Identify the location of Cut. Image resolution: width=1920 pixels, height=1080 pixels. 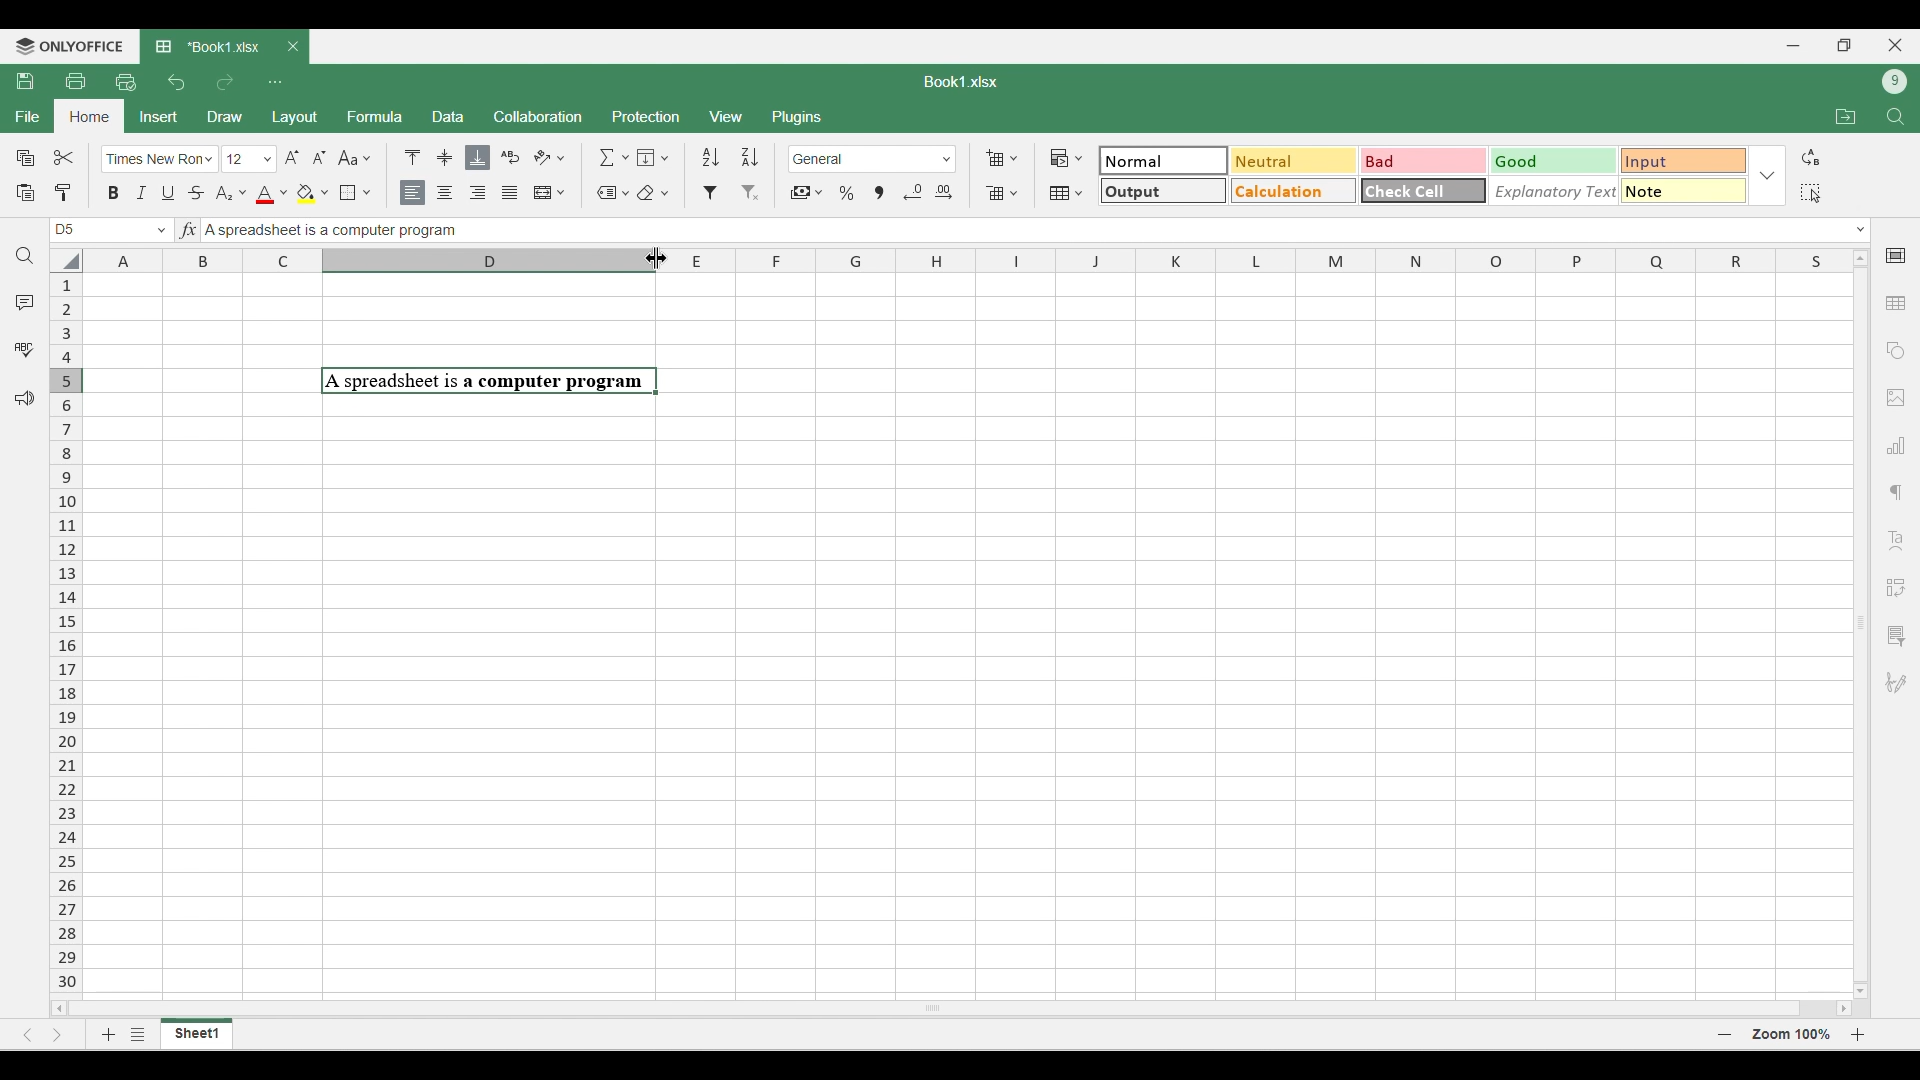
(65, 157).